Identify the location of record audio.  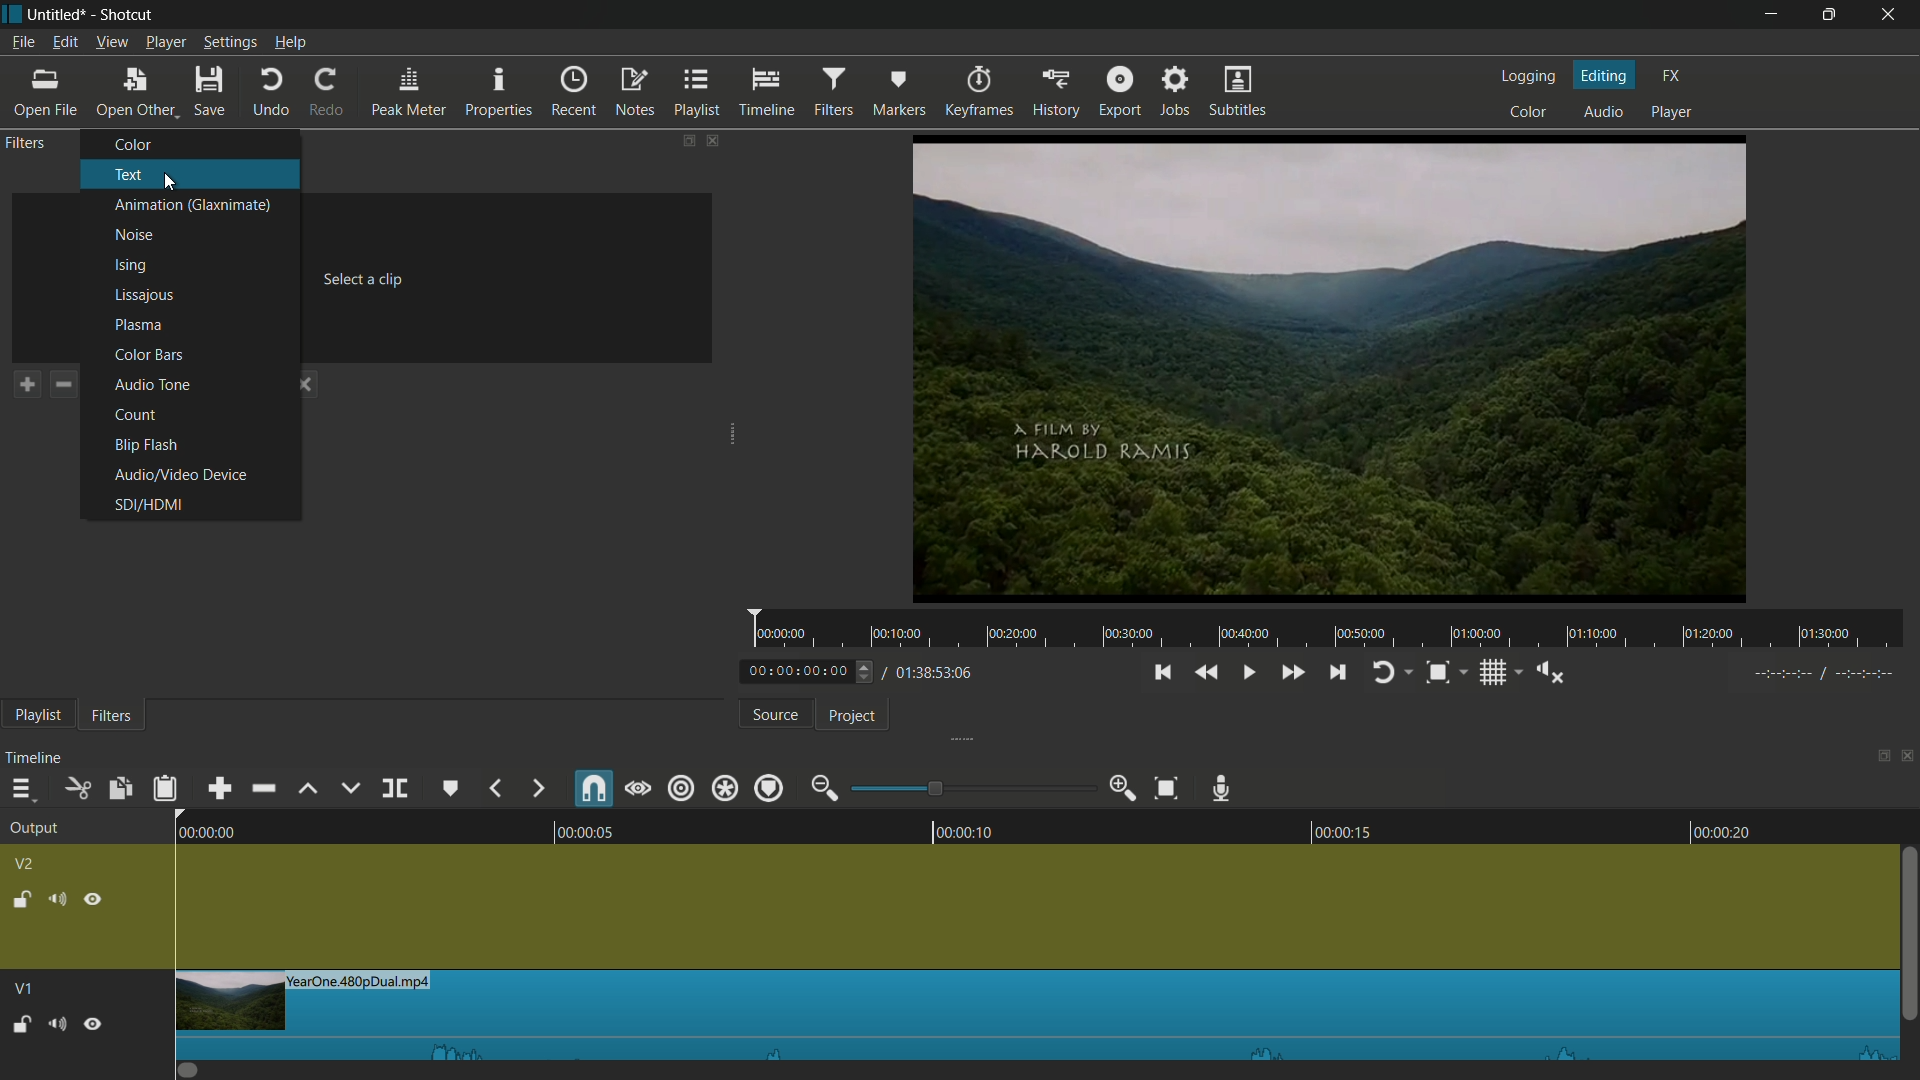
(1223, 786).